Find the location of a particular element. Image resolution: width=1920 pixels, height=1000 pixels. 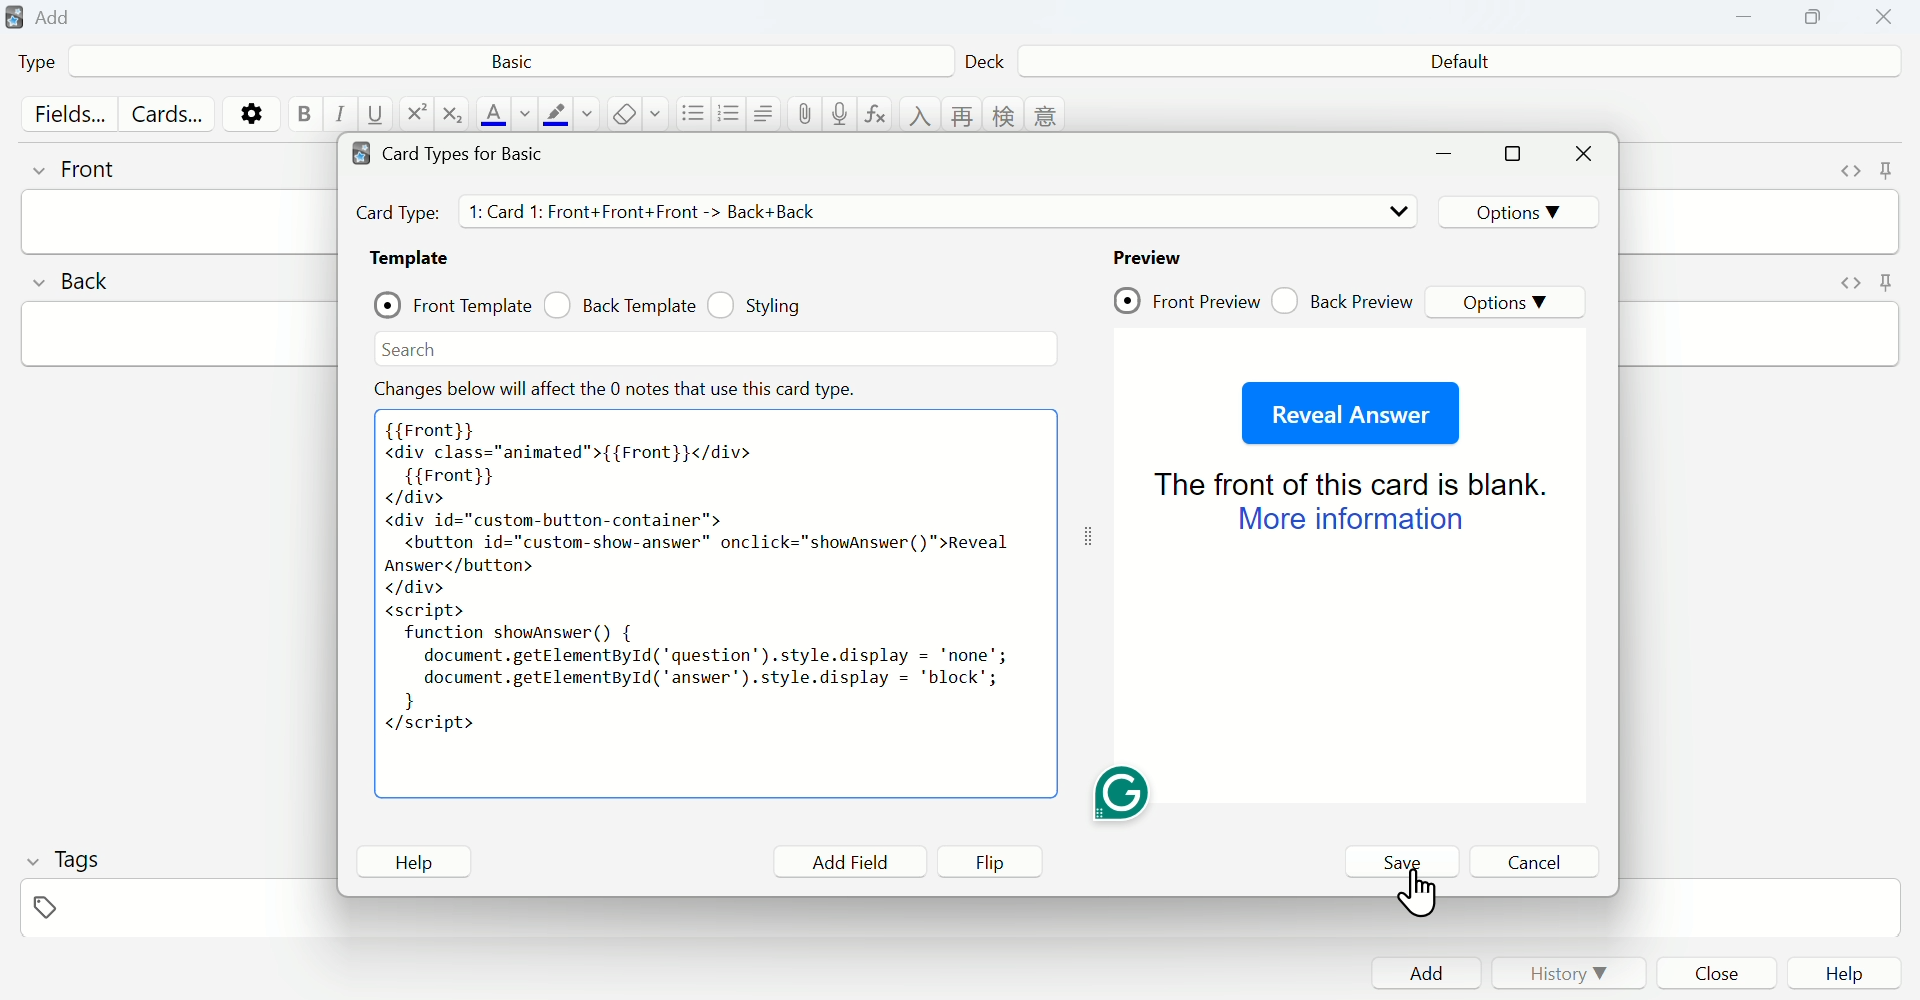

toggle HTML editor is located at coordinates (1851, 170).